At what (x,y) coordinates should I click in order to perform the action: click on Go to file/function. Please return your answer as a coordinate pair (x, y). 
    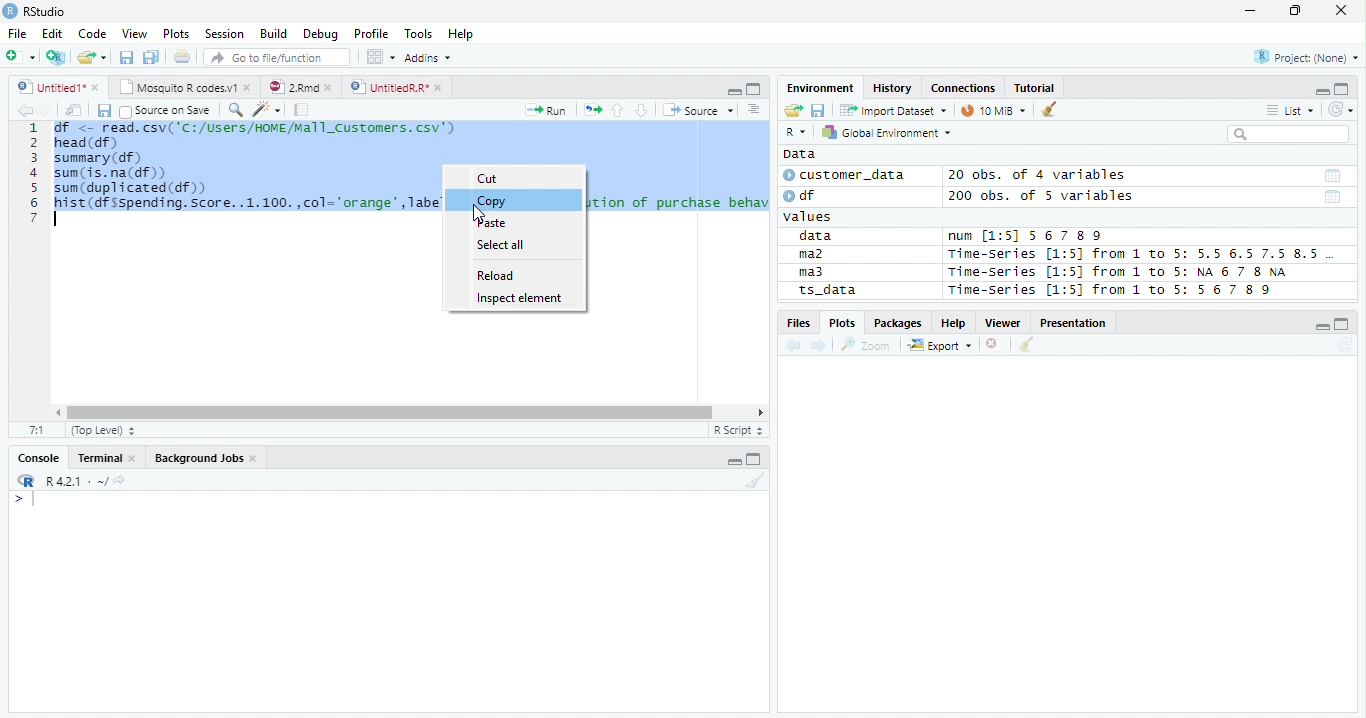
    Looking at the image, I should click on (274, 58).